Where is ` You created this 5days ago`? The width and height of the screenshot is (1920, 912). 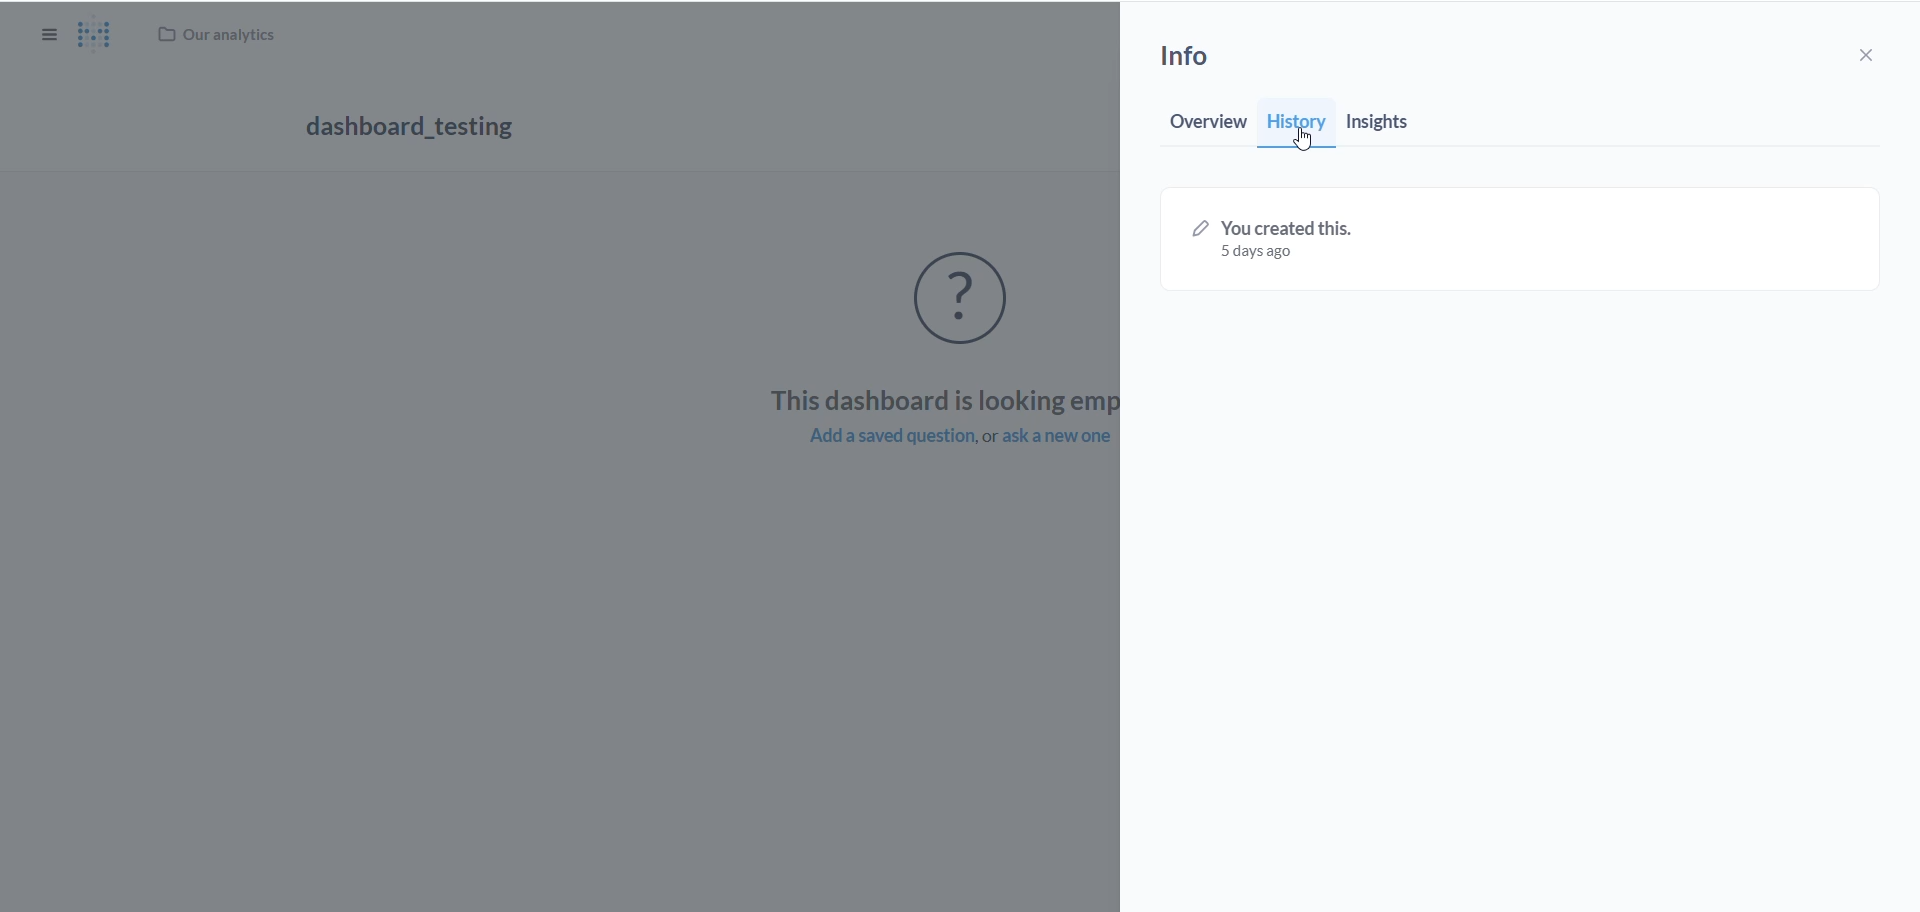  You created this 5days ago is located at coordinates (1277, 240).